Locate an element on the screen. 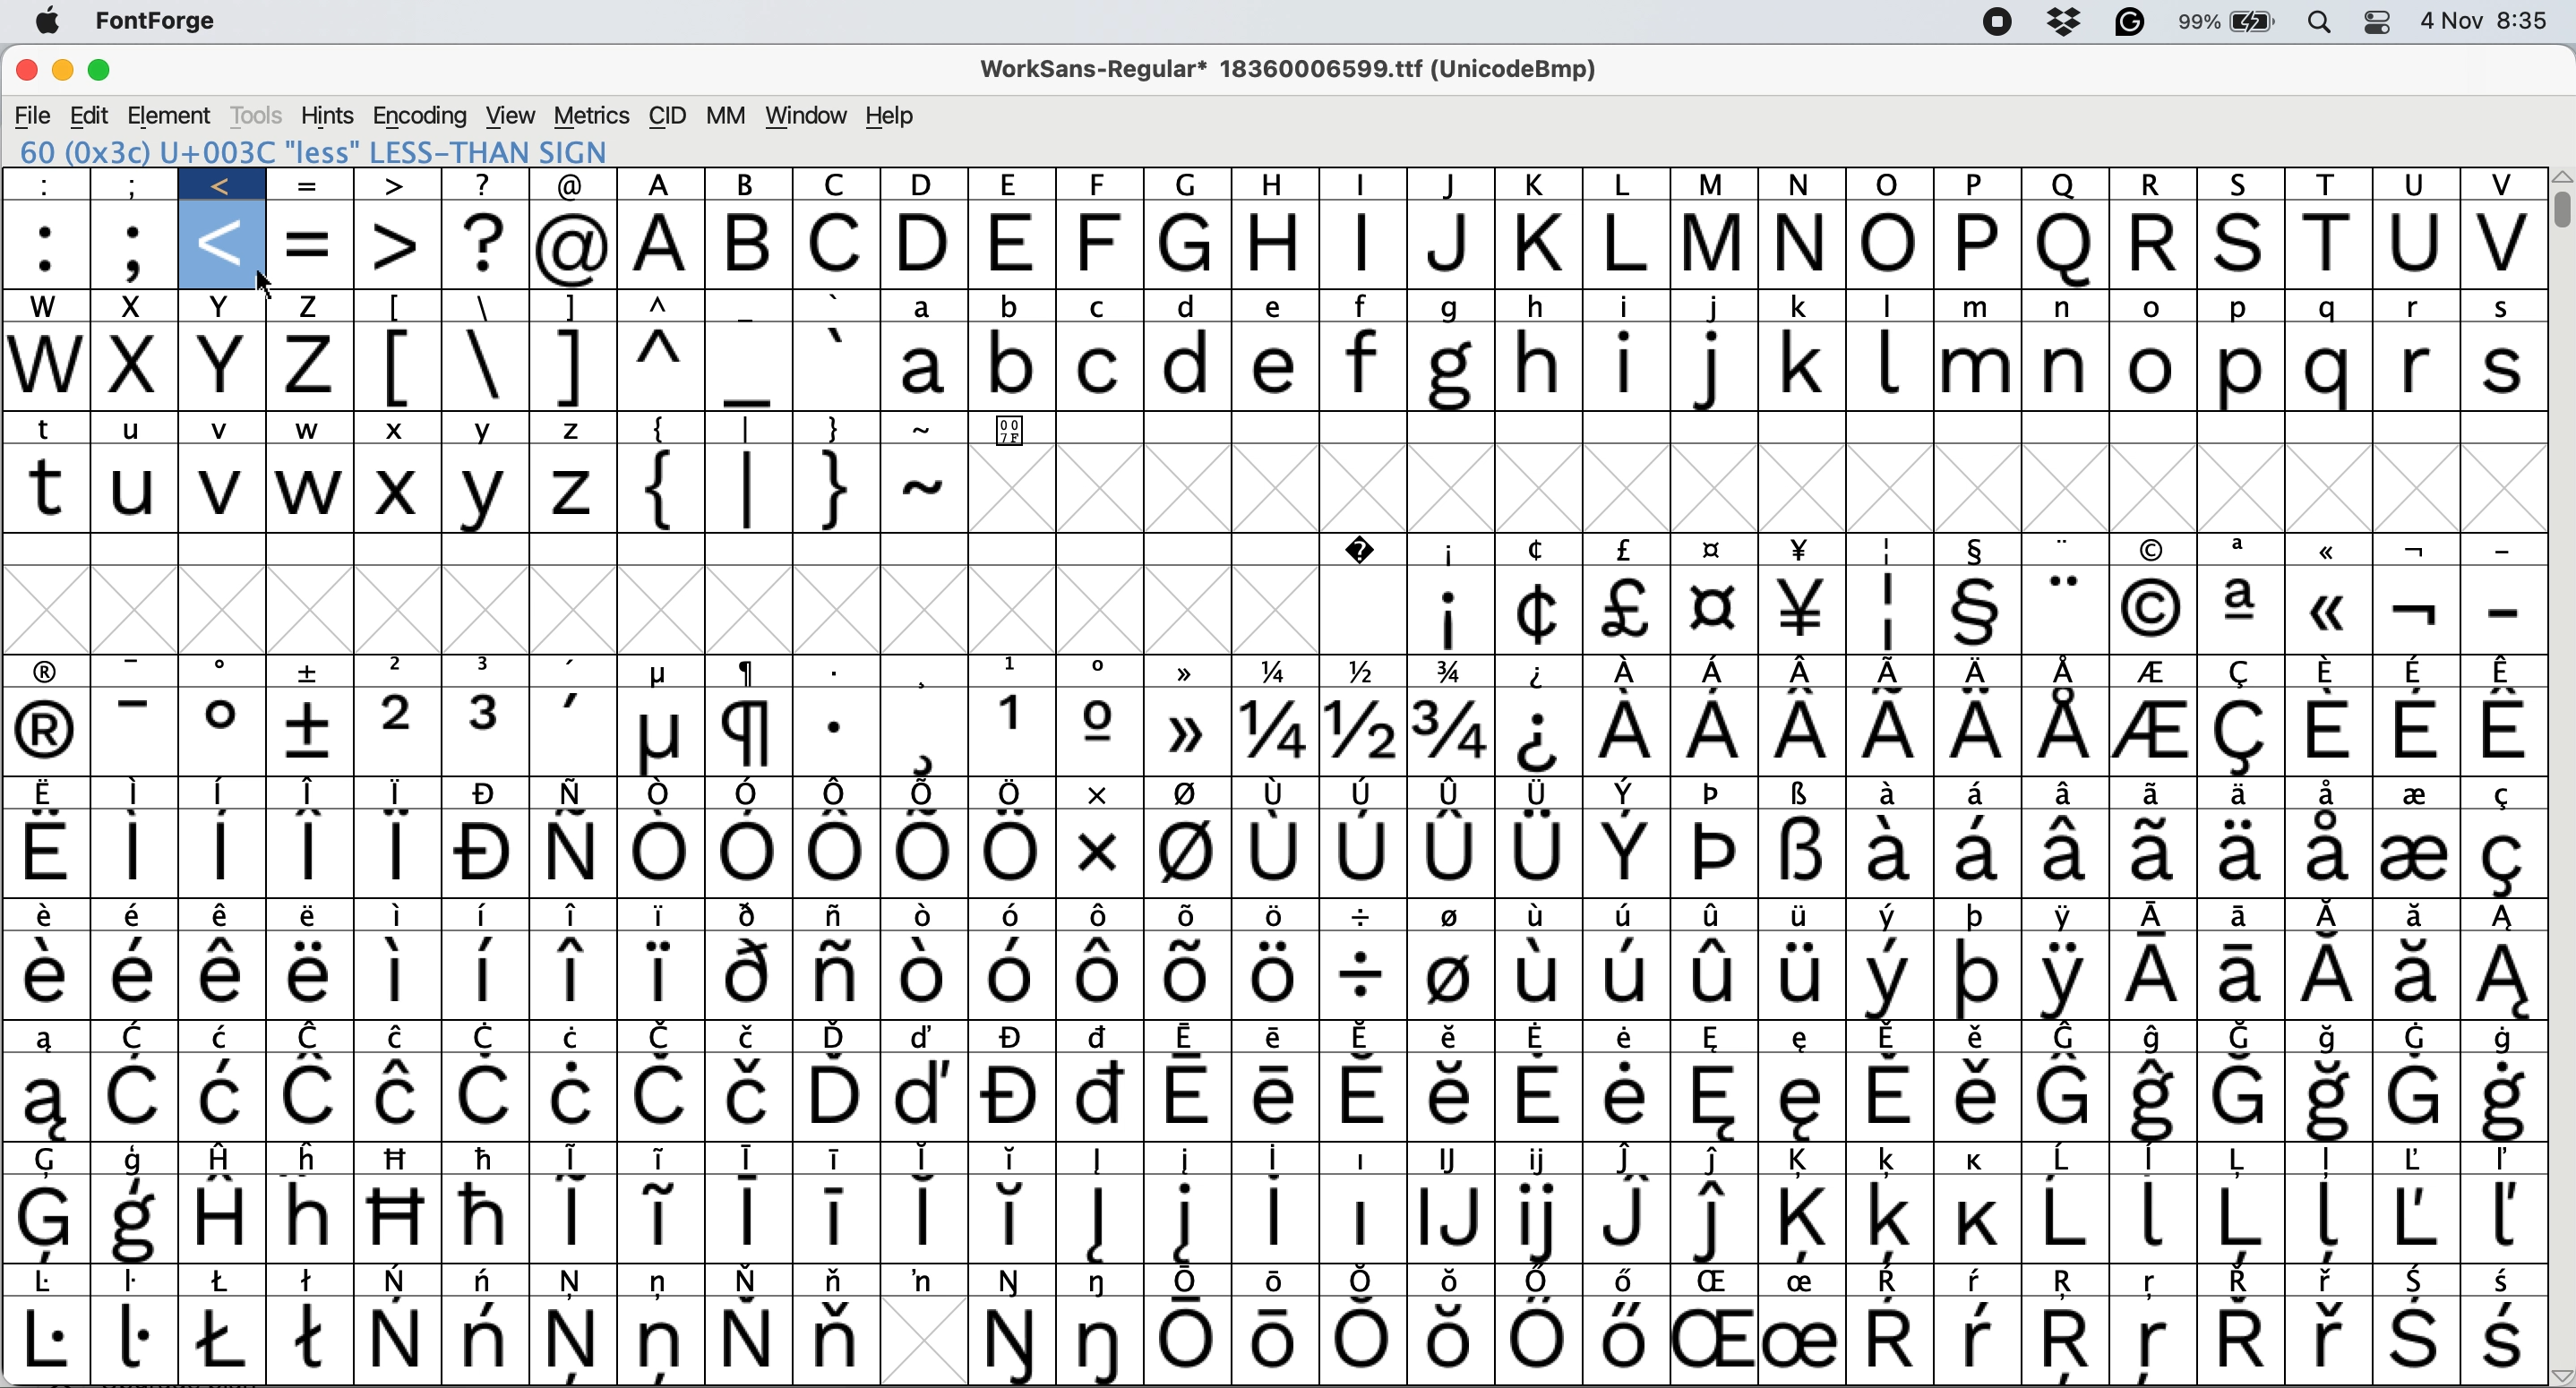 The width and height of the screenshot is (2576, 1388). : is located at coordinates (47, 244).